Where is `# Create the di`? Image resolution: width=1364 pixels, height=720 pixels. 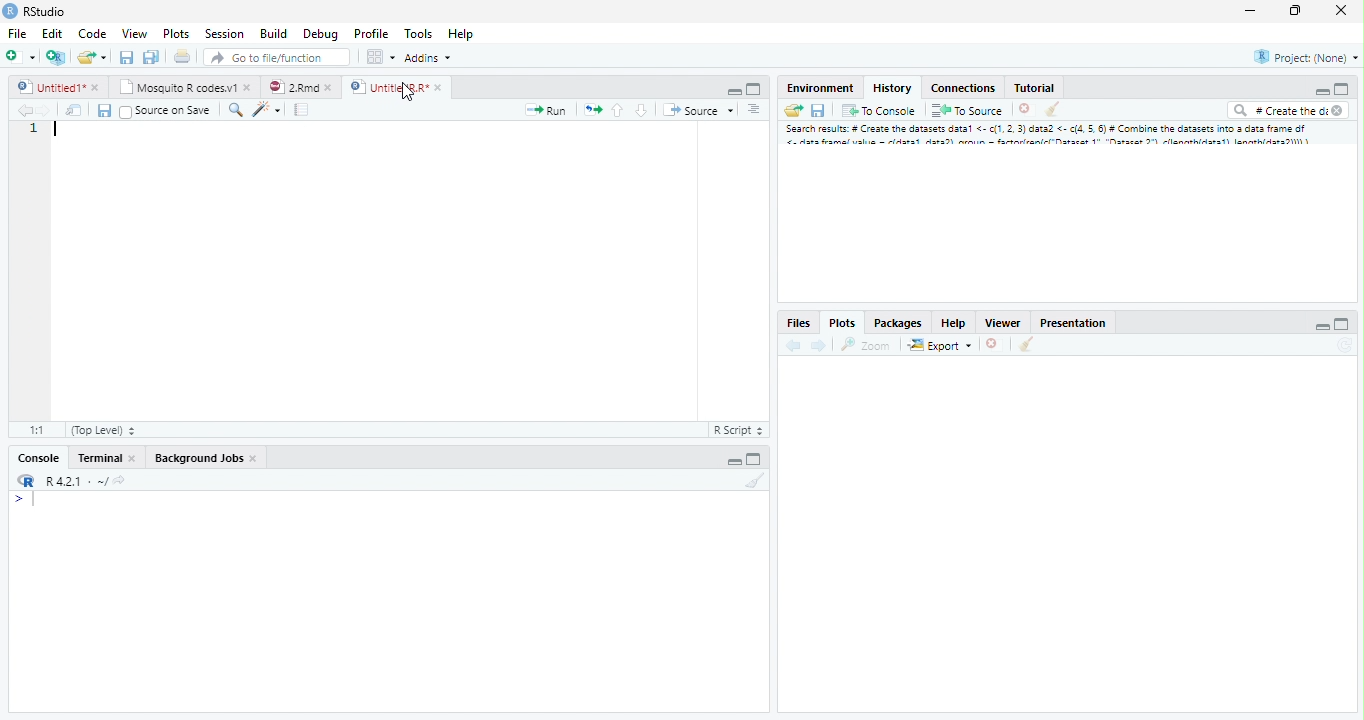
# Create the di is located at coordinates (1286, 112).